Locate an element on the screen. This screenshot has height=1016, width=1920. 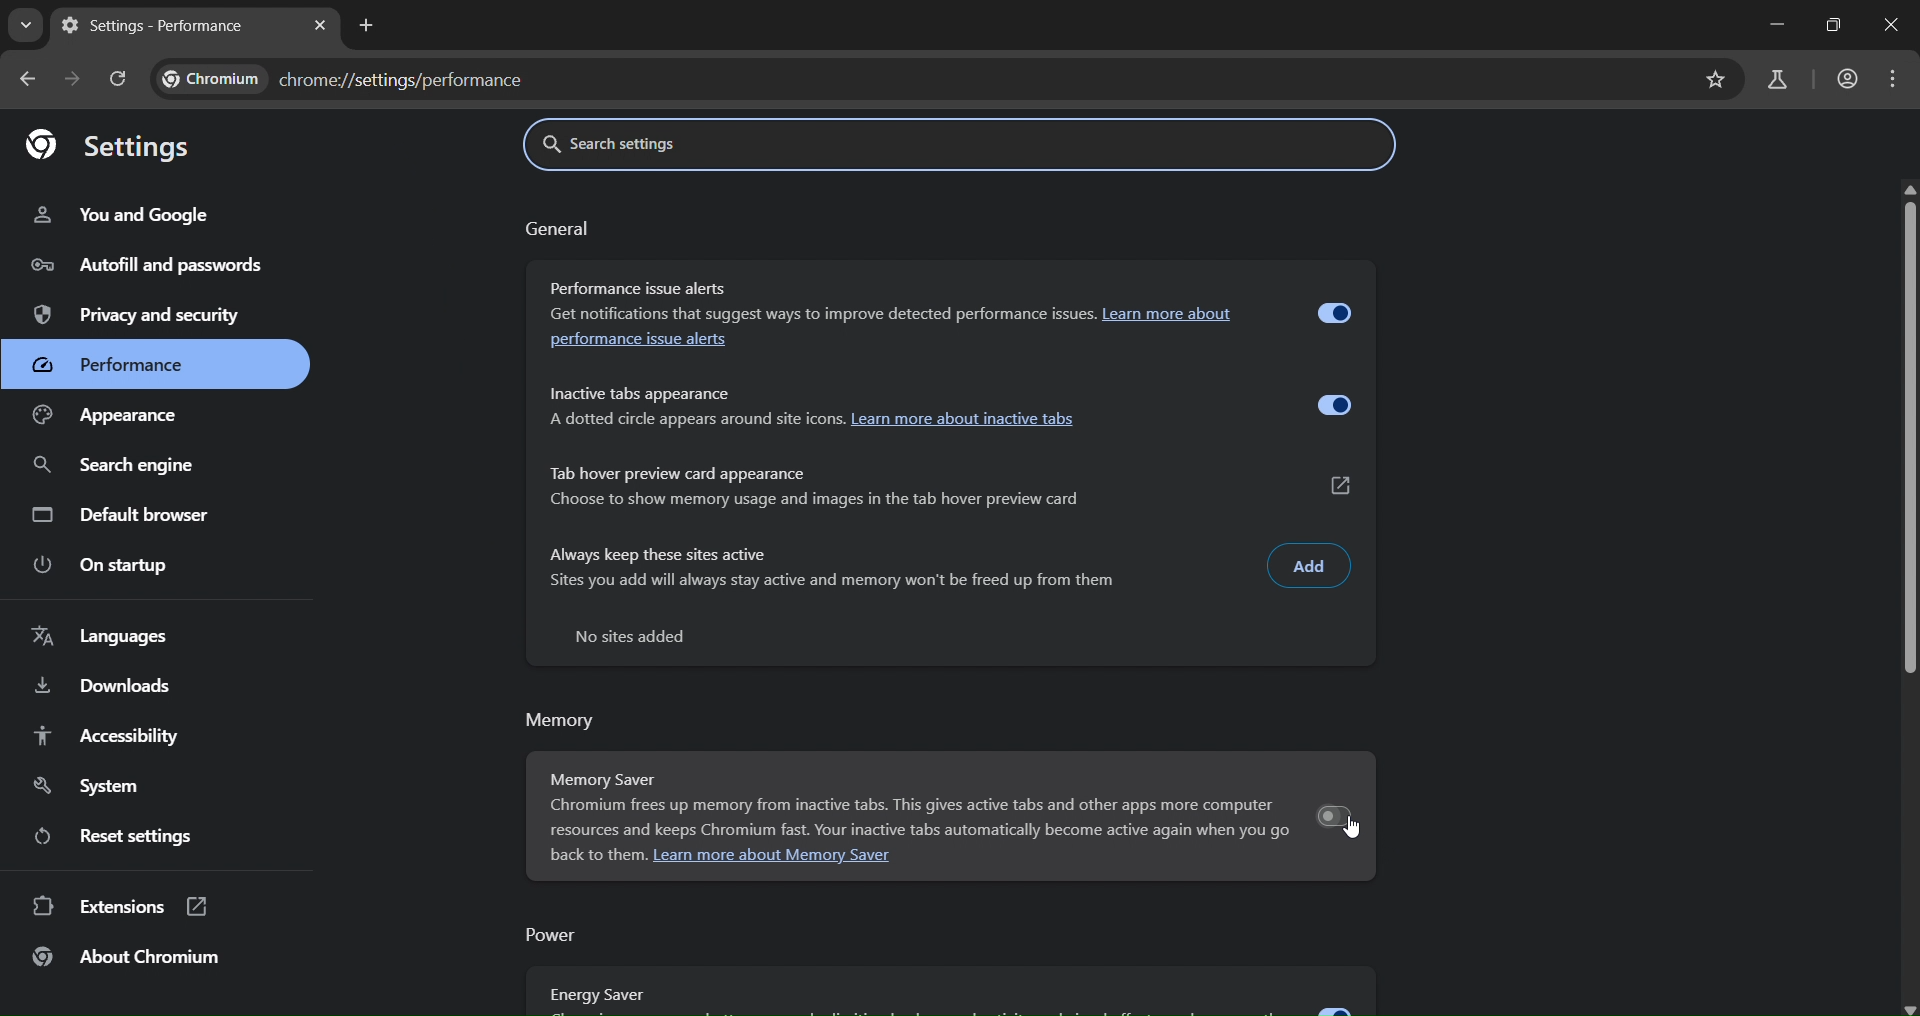
You and Google is located at coordinates (124, 216).